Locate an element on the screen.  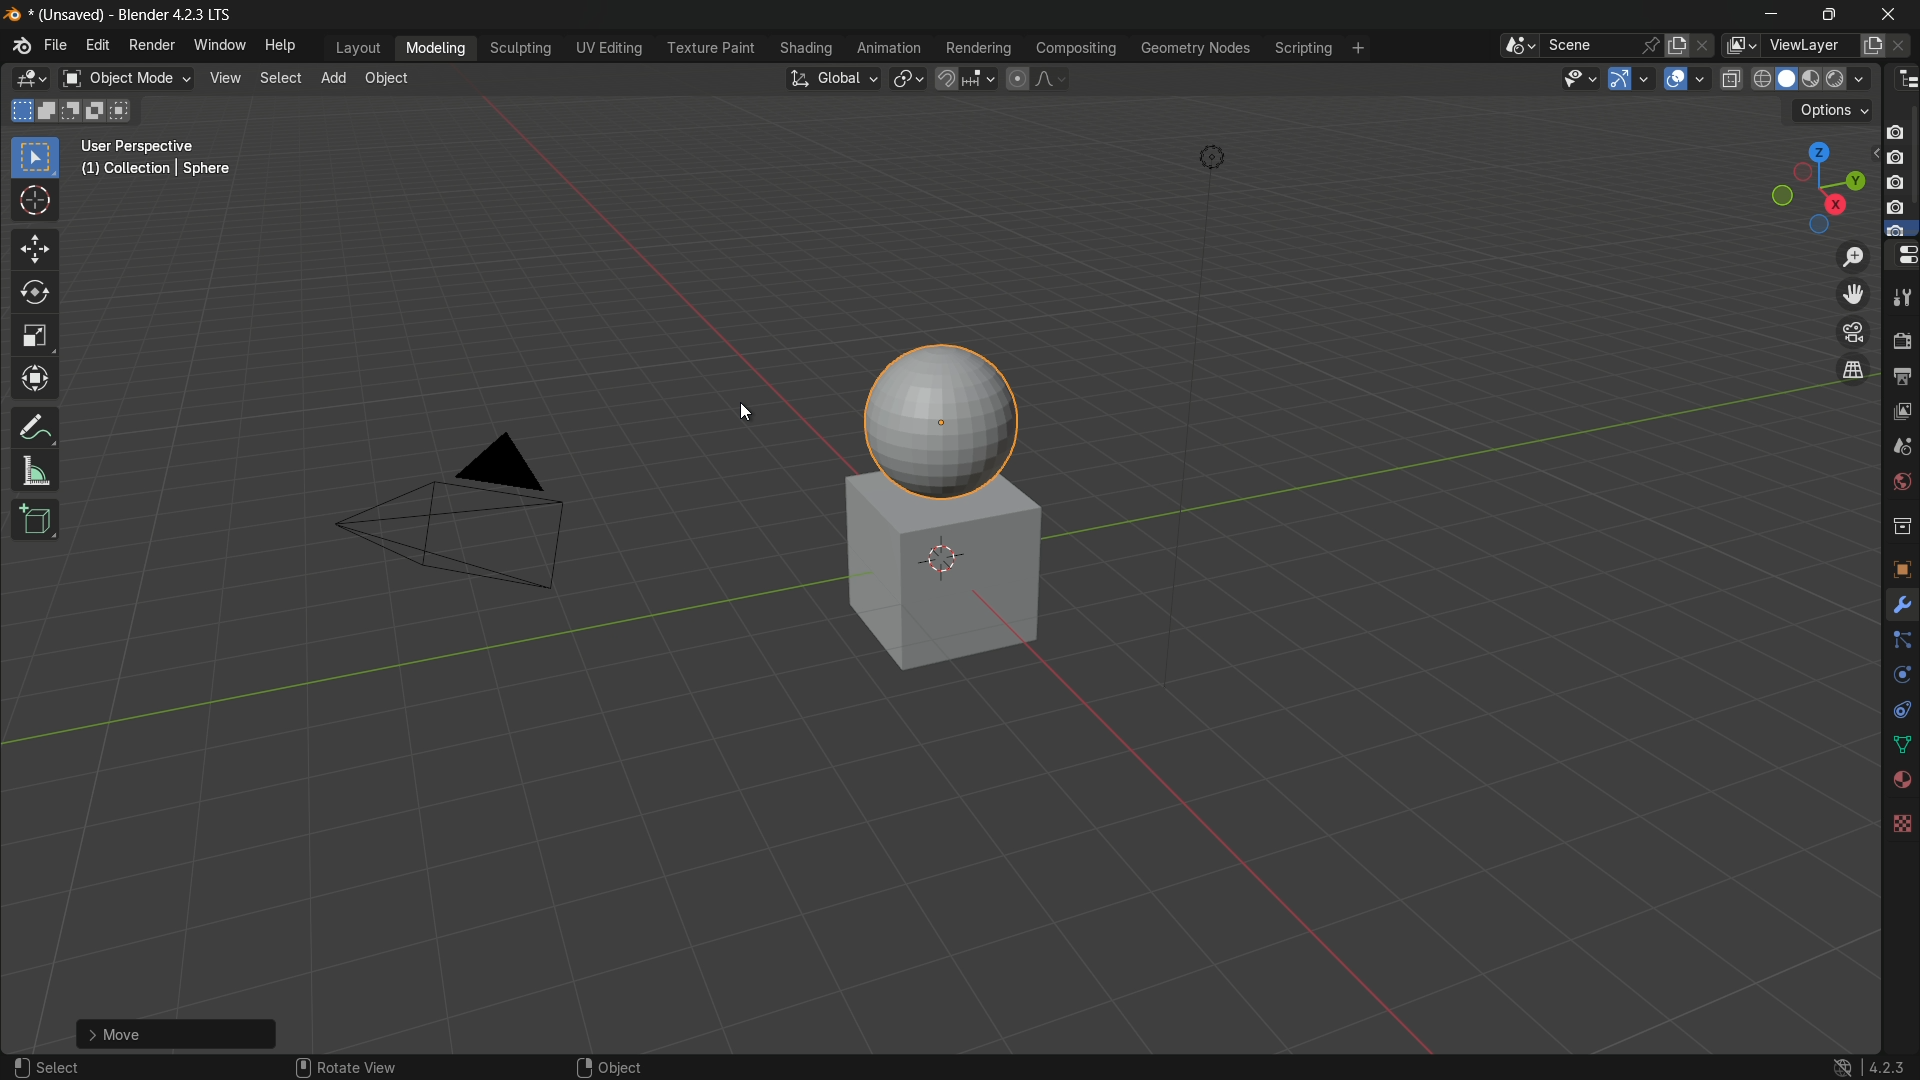
logo is located at coordinates (1842, 1068).